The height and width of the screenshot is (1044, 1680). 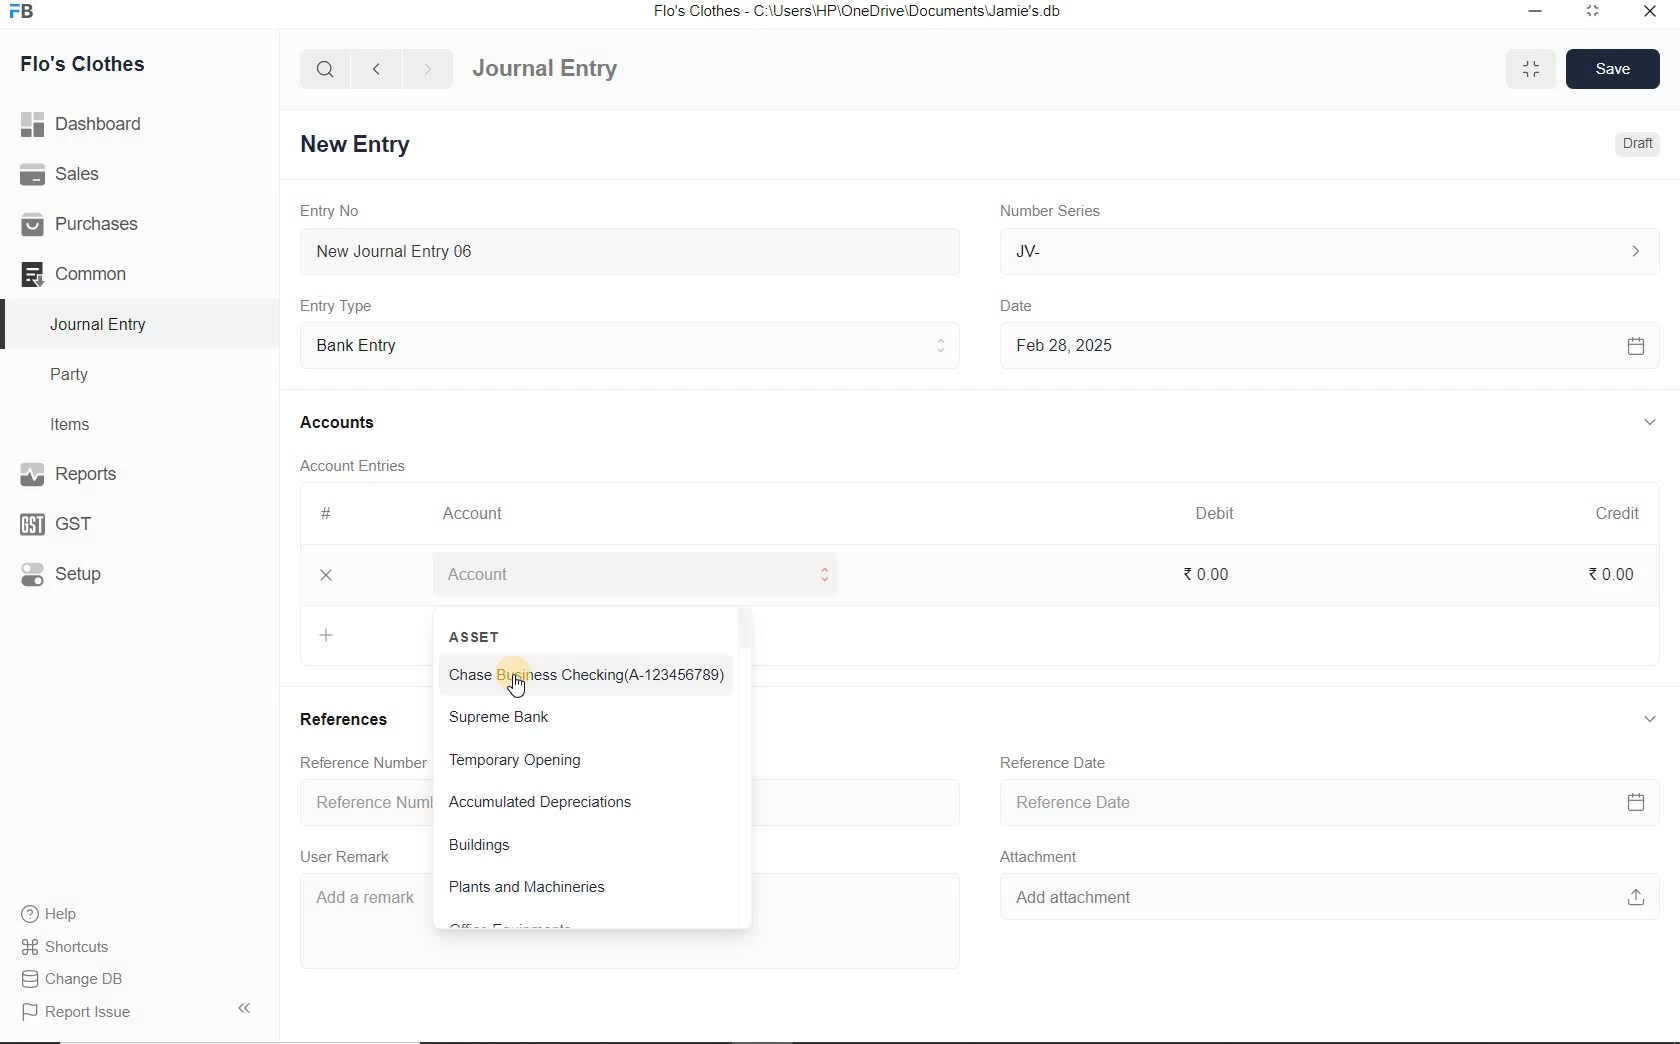 What do you see at coordinates (1593, 10) in the screenshot?
I see `maximize` at bounding box center [1593, 10].